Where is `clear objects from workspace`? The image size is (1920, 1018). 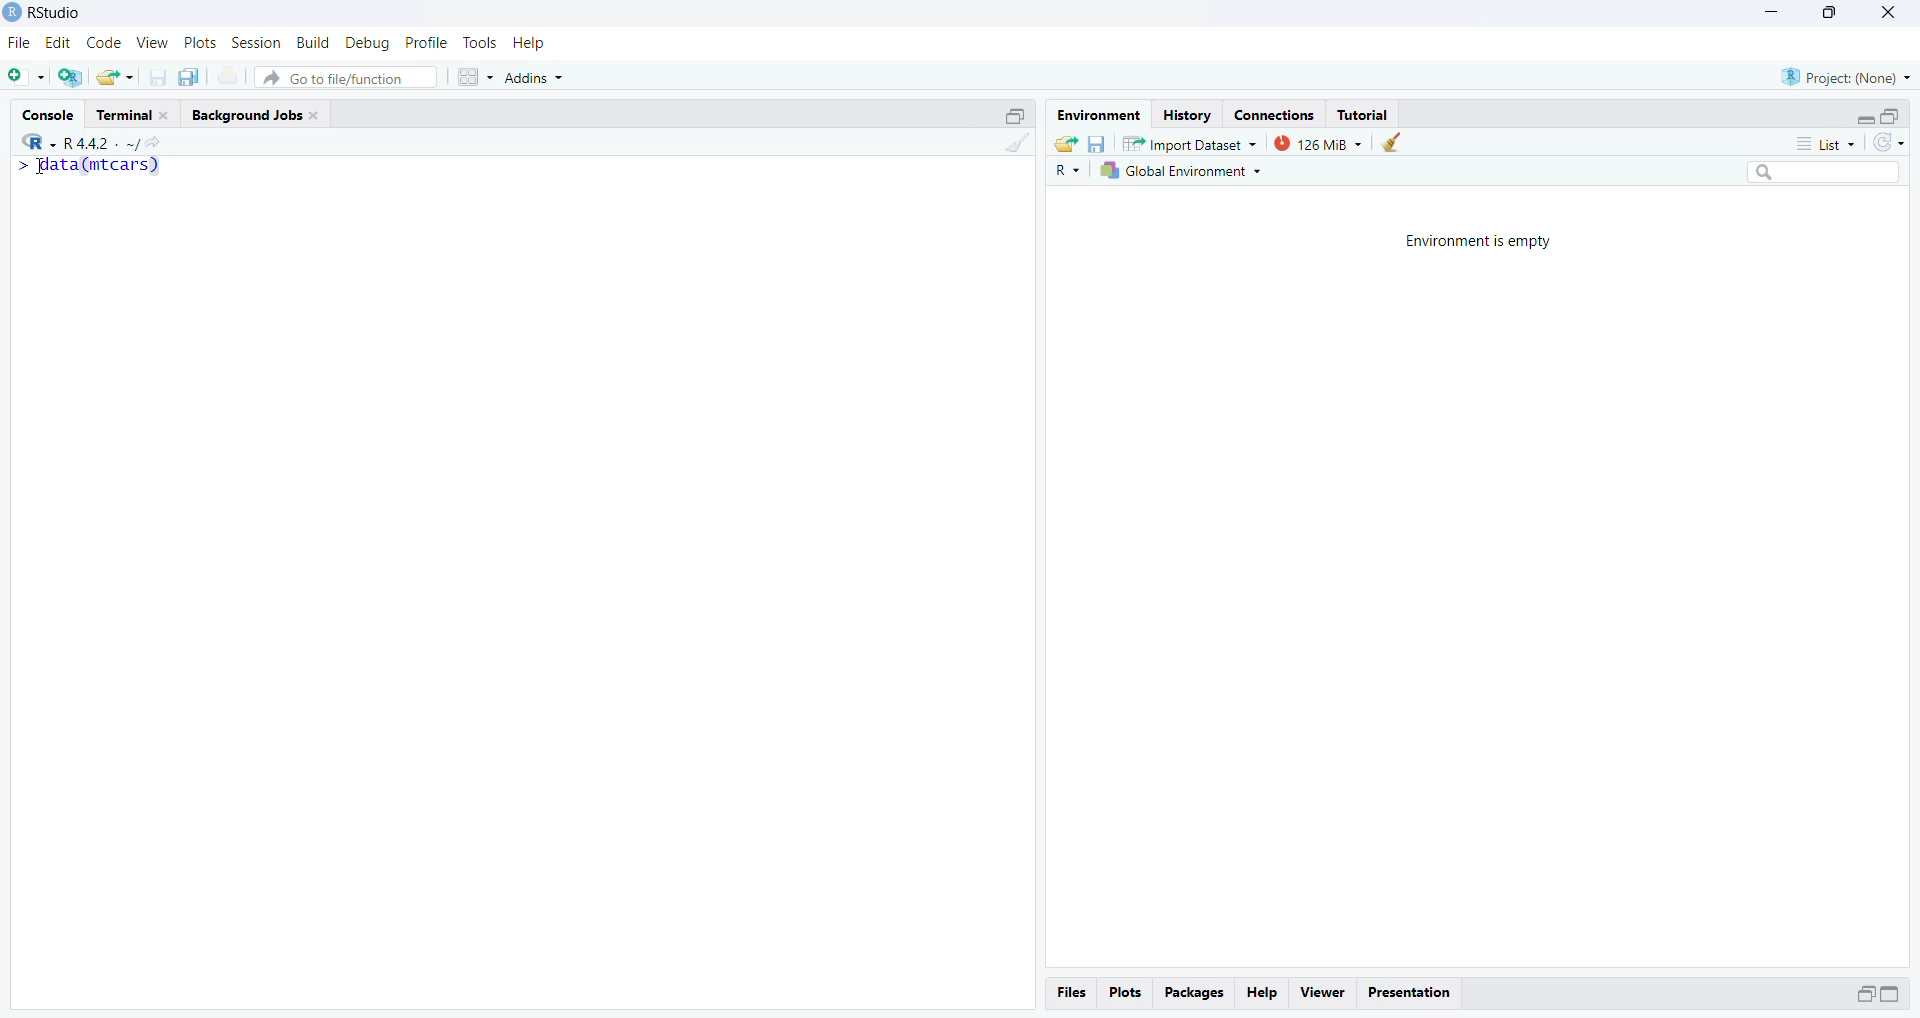 clear objects from workspace is located at coordinates (1390, 142).